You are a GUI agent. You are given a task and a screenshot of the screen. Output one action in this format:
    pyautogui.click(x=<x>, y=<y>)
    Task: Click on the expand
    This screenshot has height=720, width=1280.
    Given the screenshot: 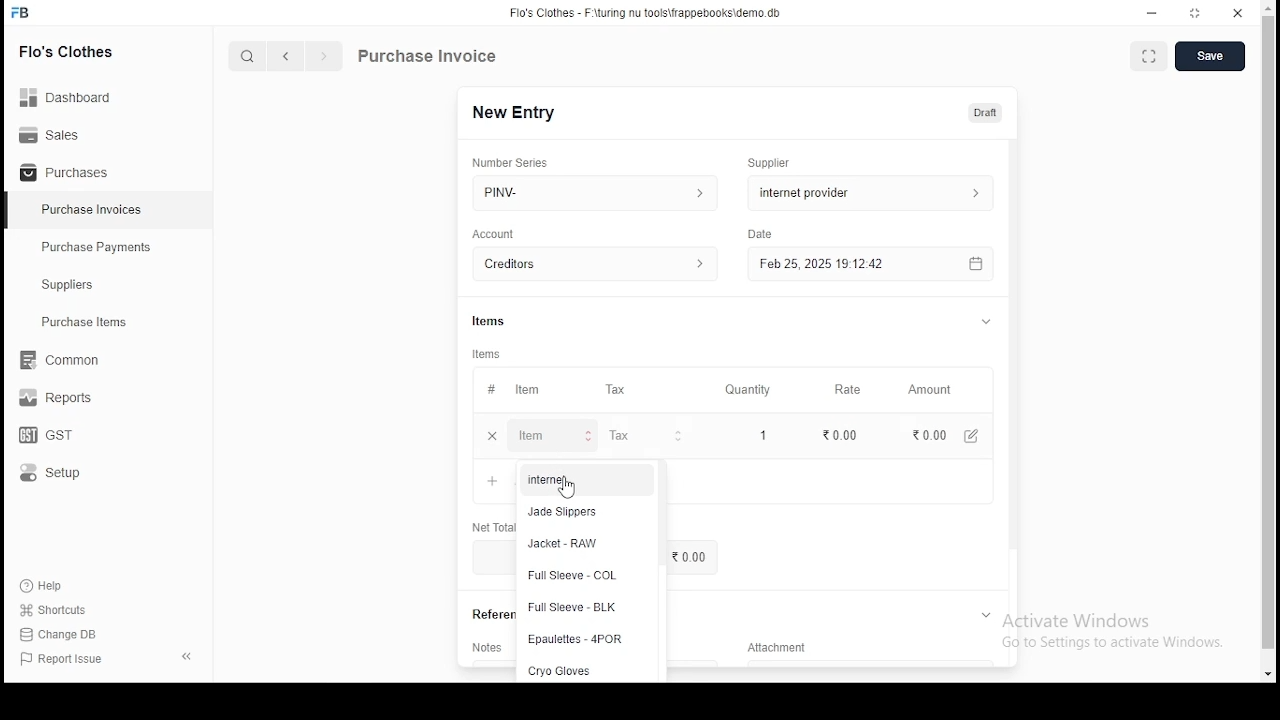 What is the action you would take?
    pyautogui.click(x=985, y=321)
    